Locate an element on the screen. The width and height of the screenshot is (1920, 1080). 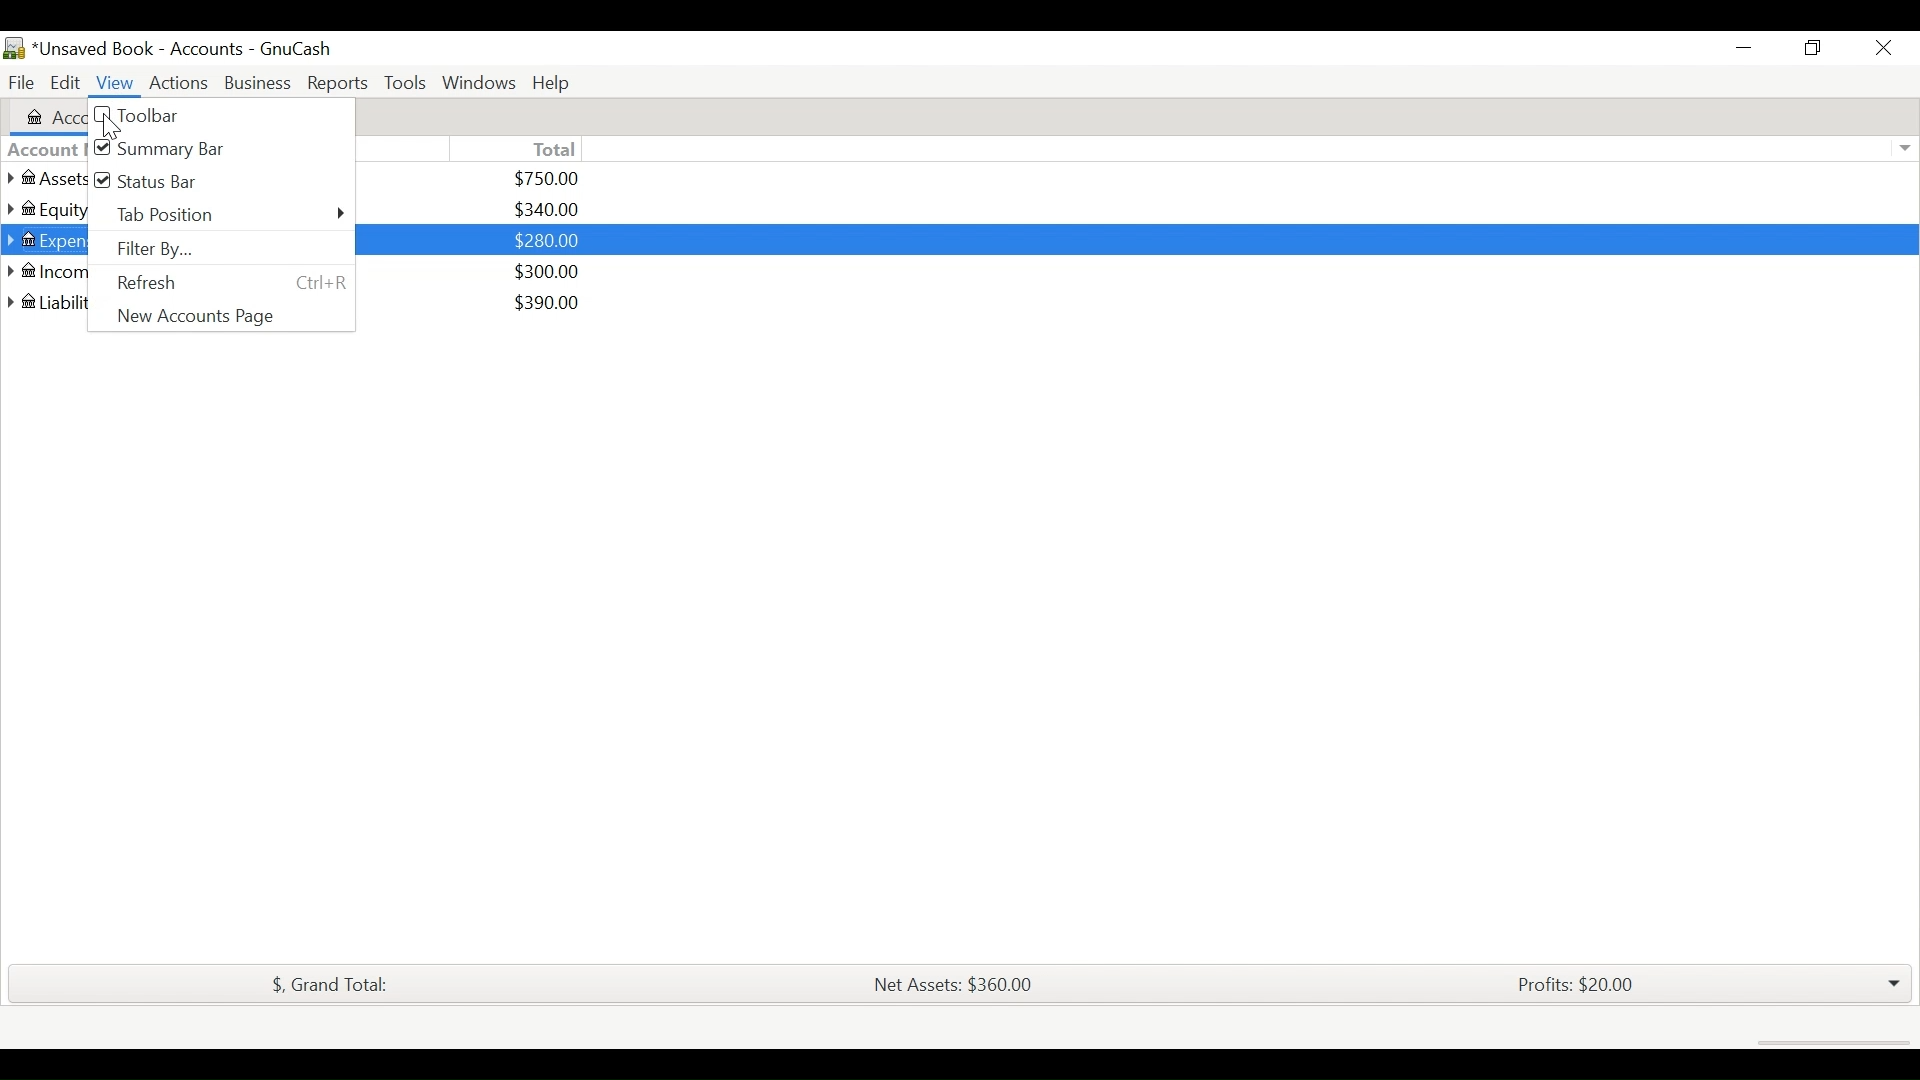
Tab Position is located at coordinates (219, 212).